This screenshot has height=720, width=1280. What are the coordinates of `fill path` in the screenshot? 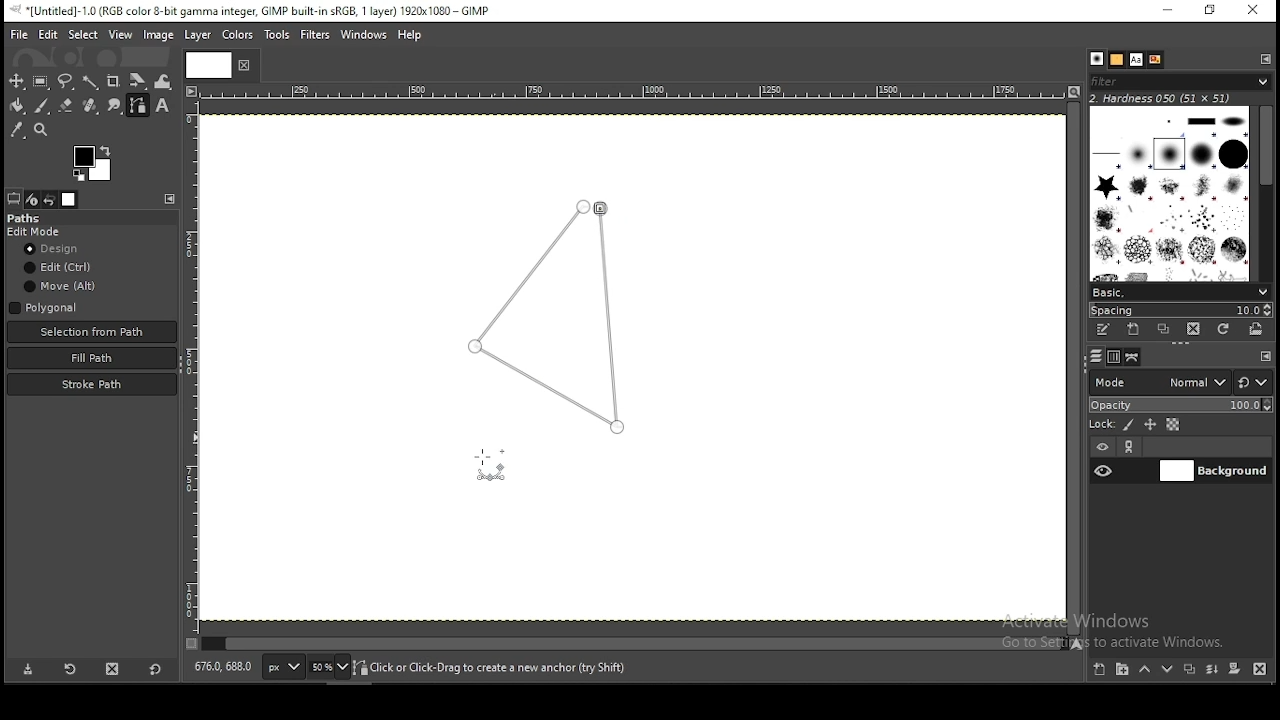 It's located at (92, 357).